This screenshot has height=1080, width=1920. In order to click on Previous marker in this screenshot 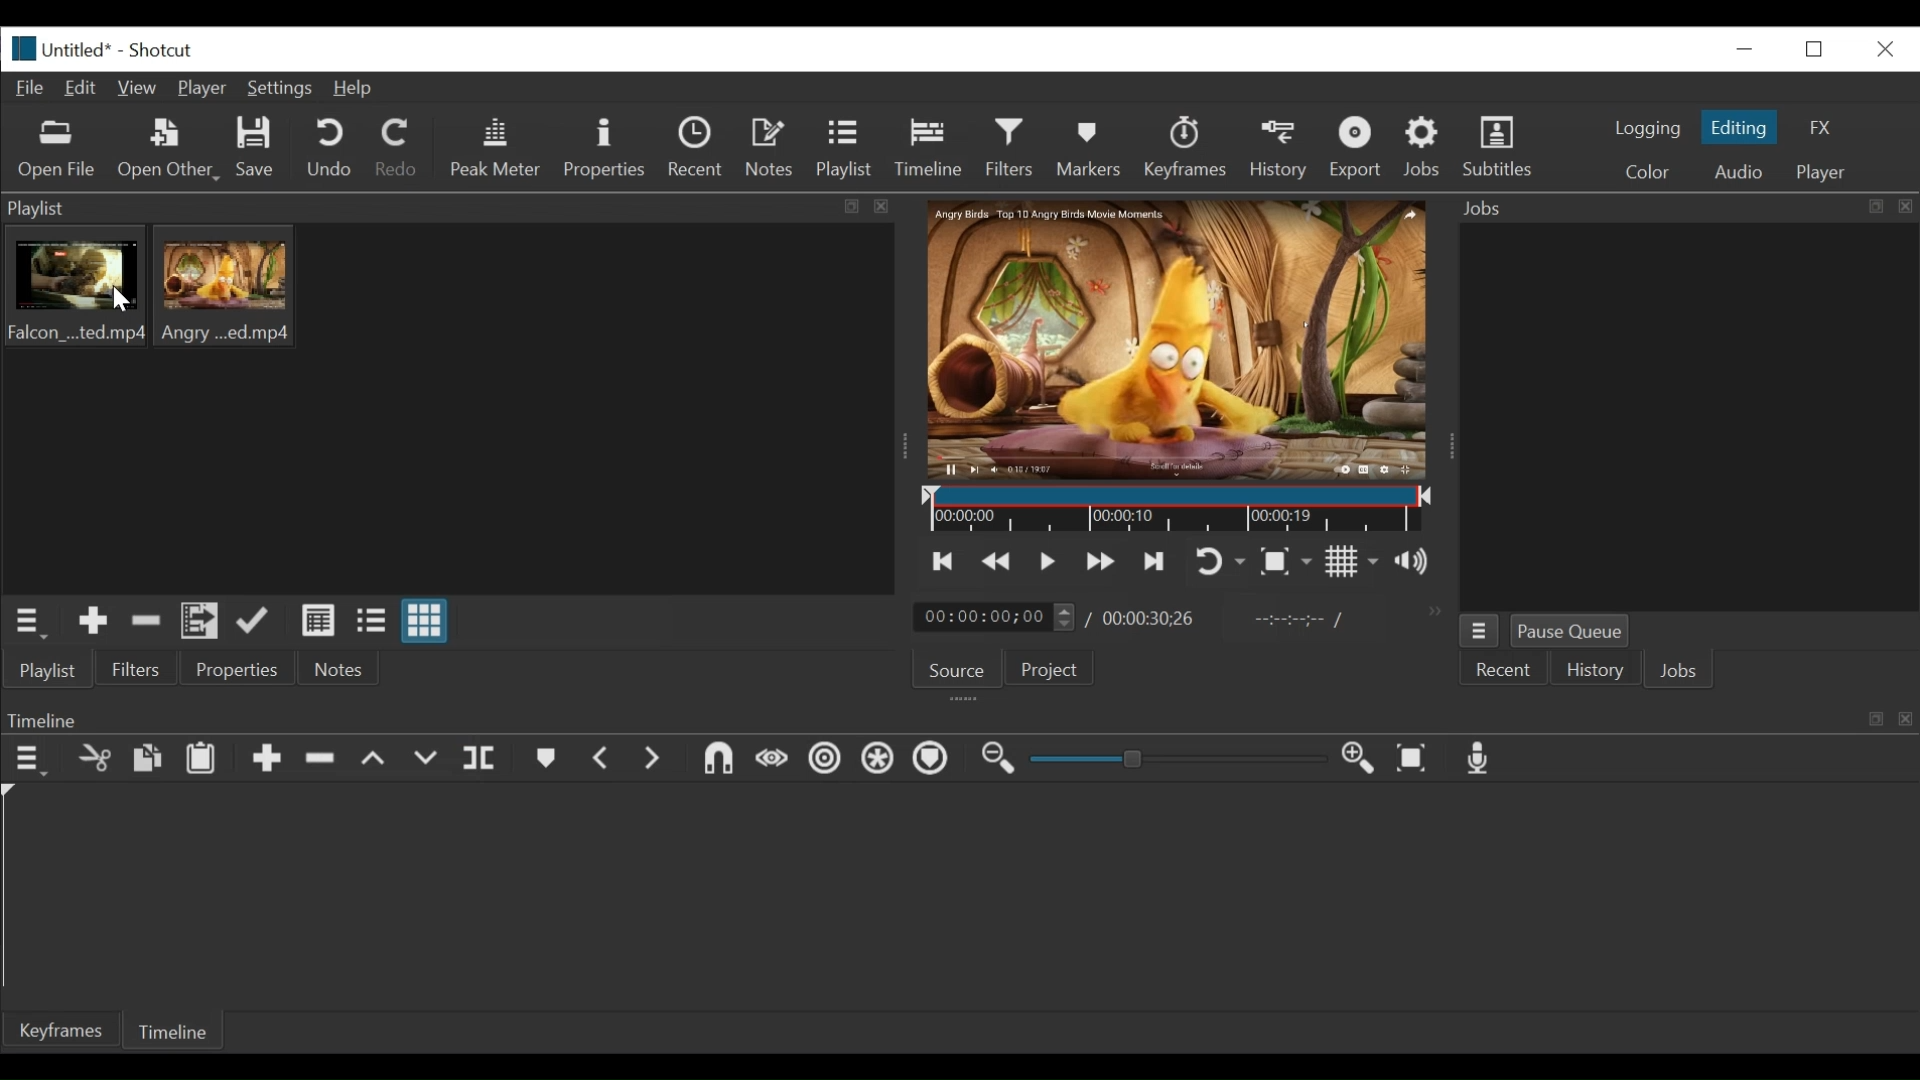, I will do `click(603, 762)`.